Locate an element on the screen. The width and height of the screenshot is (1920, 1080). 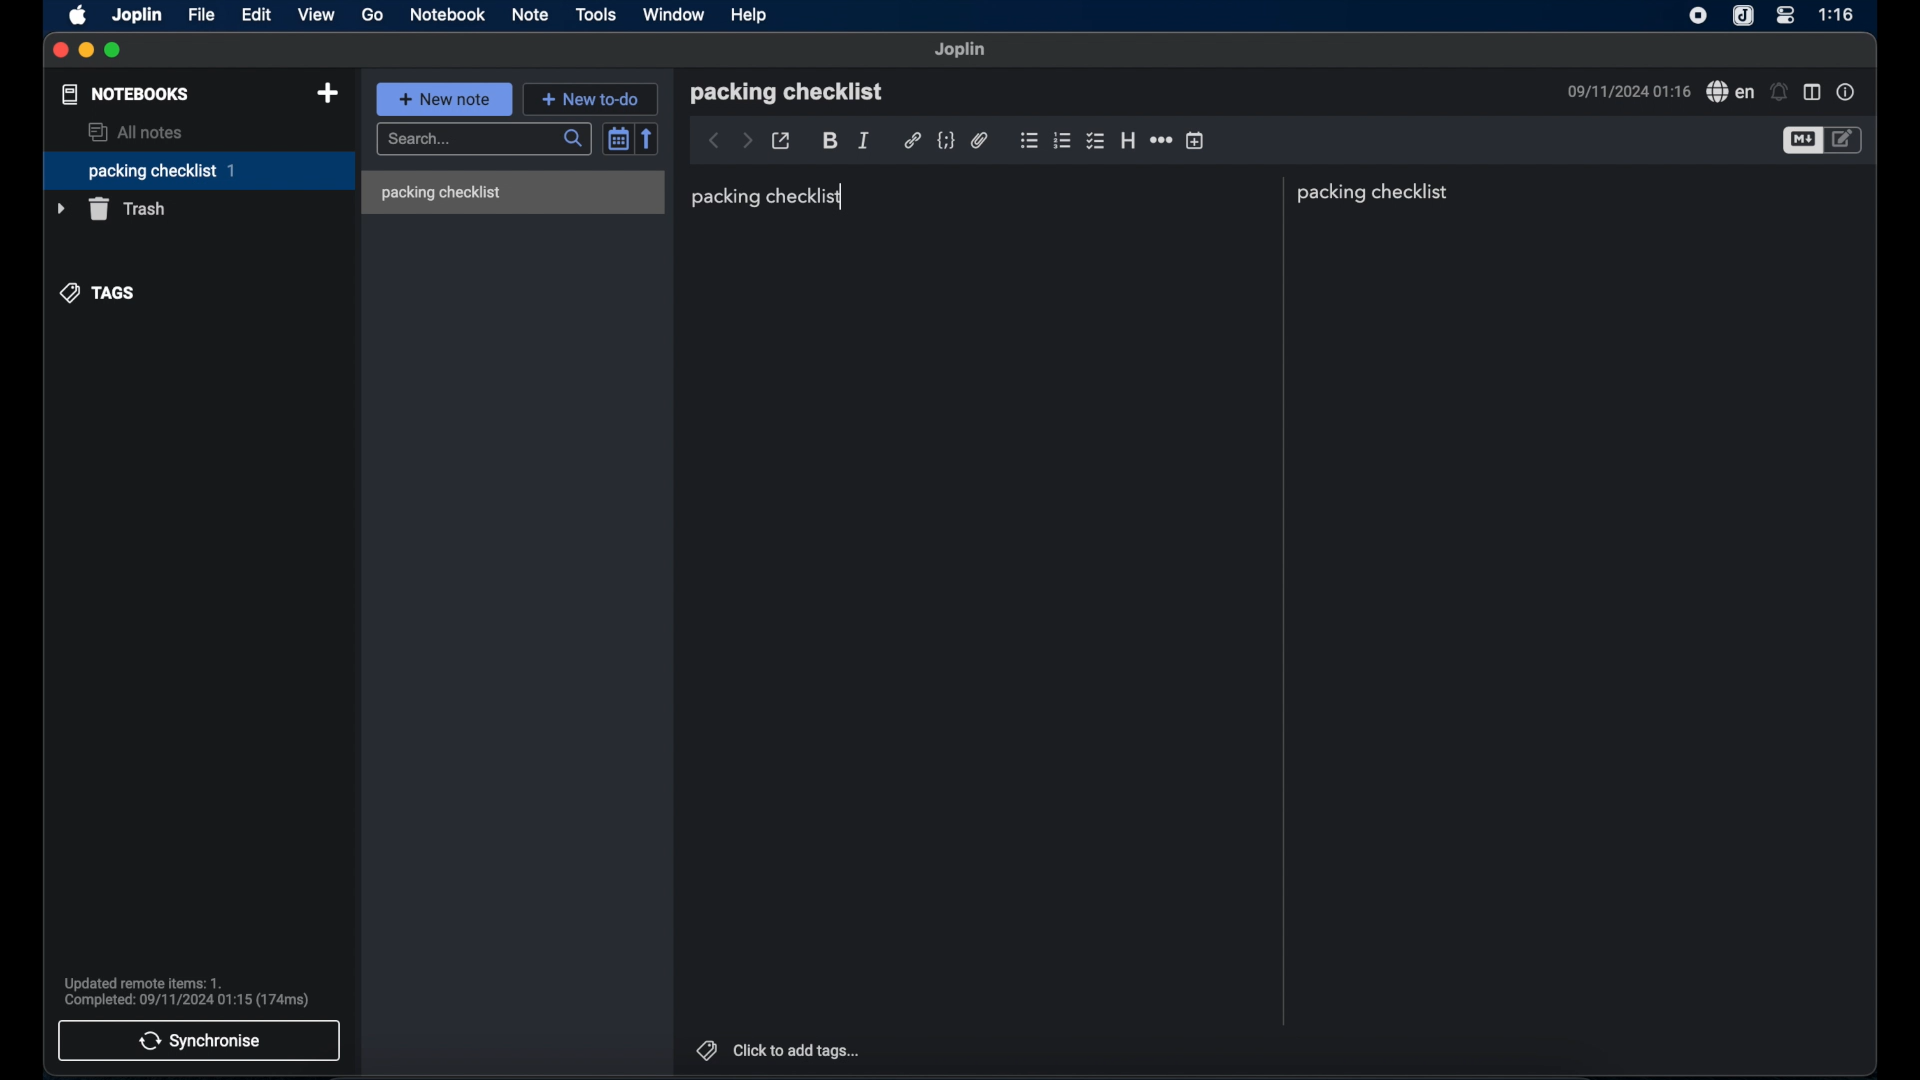
maximize is located at coordinates (114, 51).